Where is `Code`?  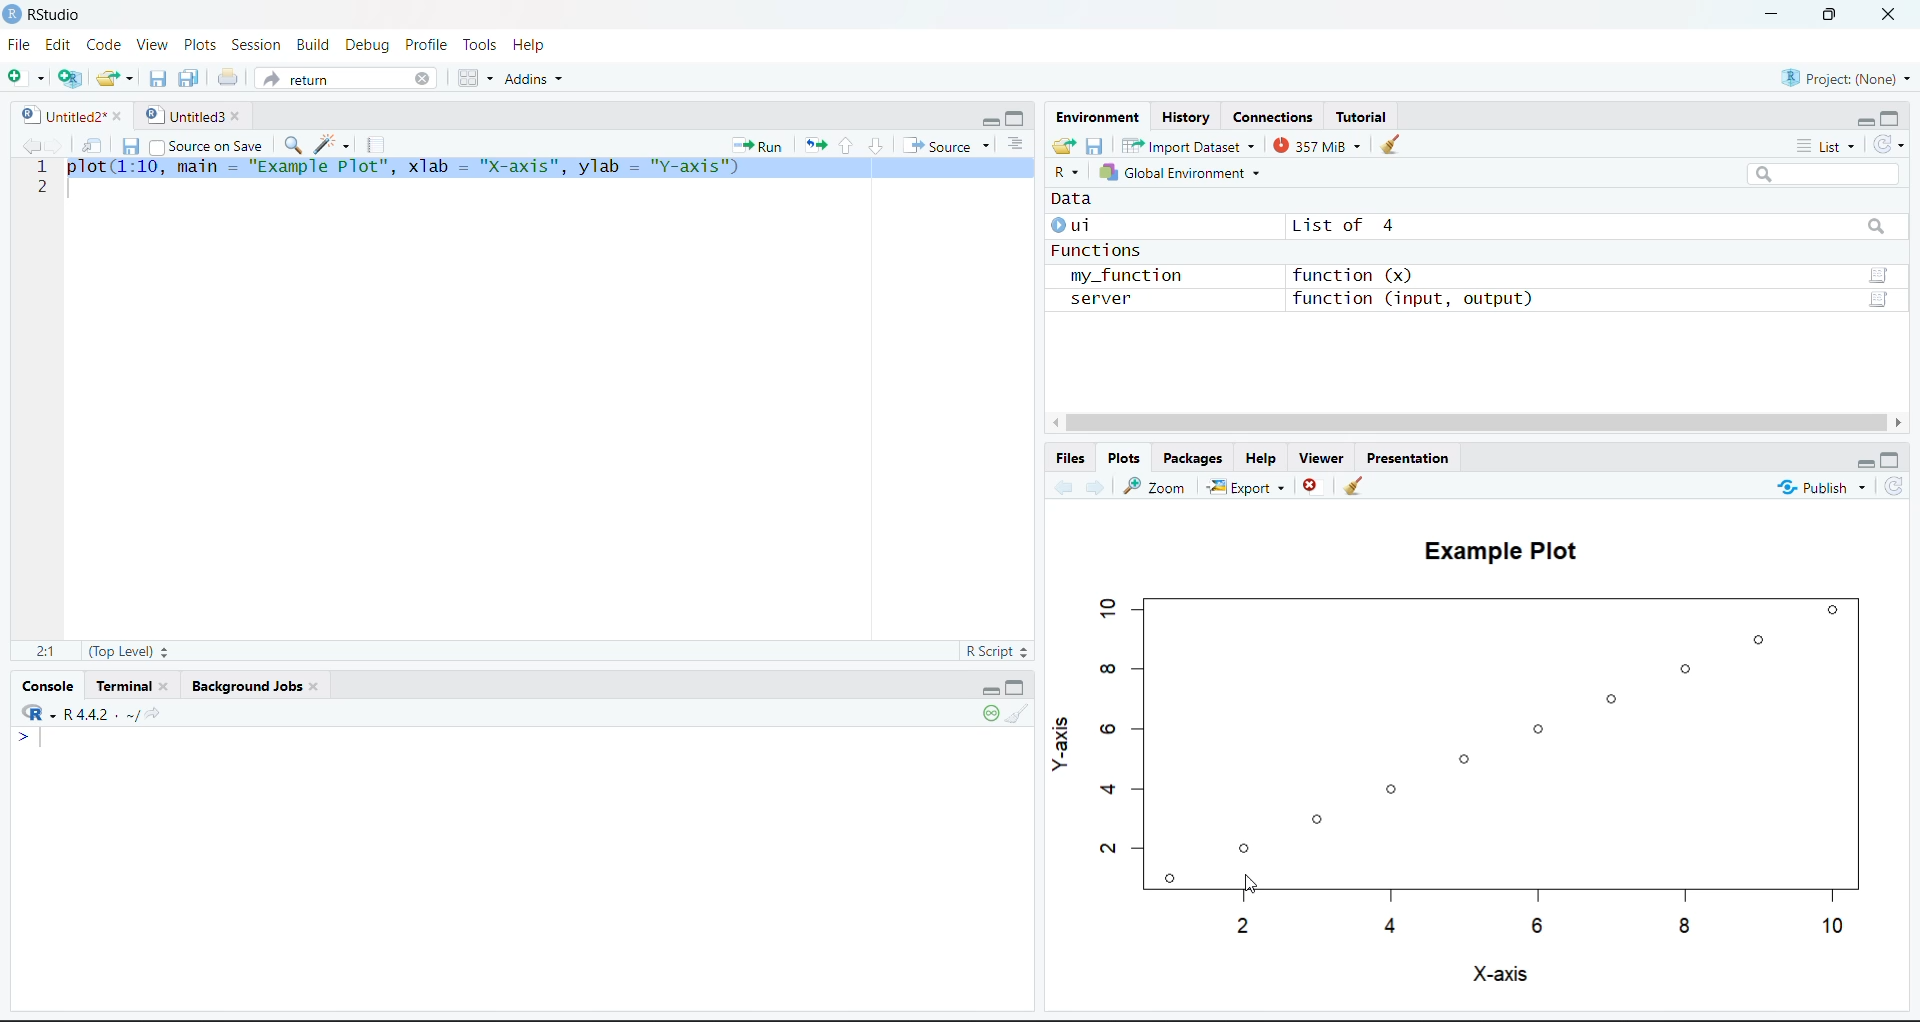 Code is located at coordinates (101, 45).